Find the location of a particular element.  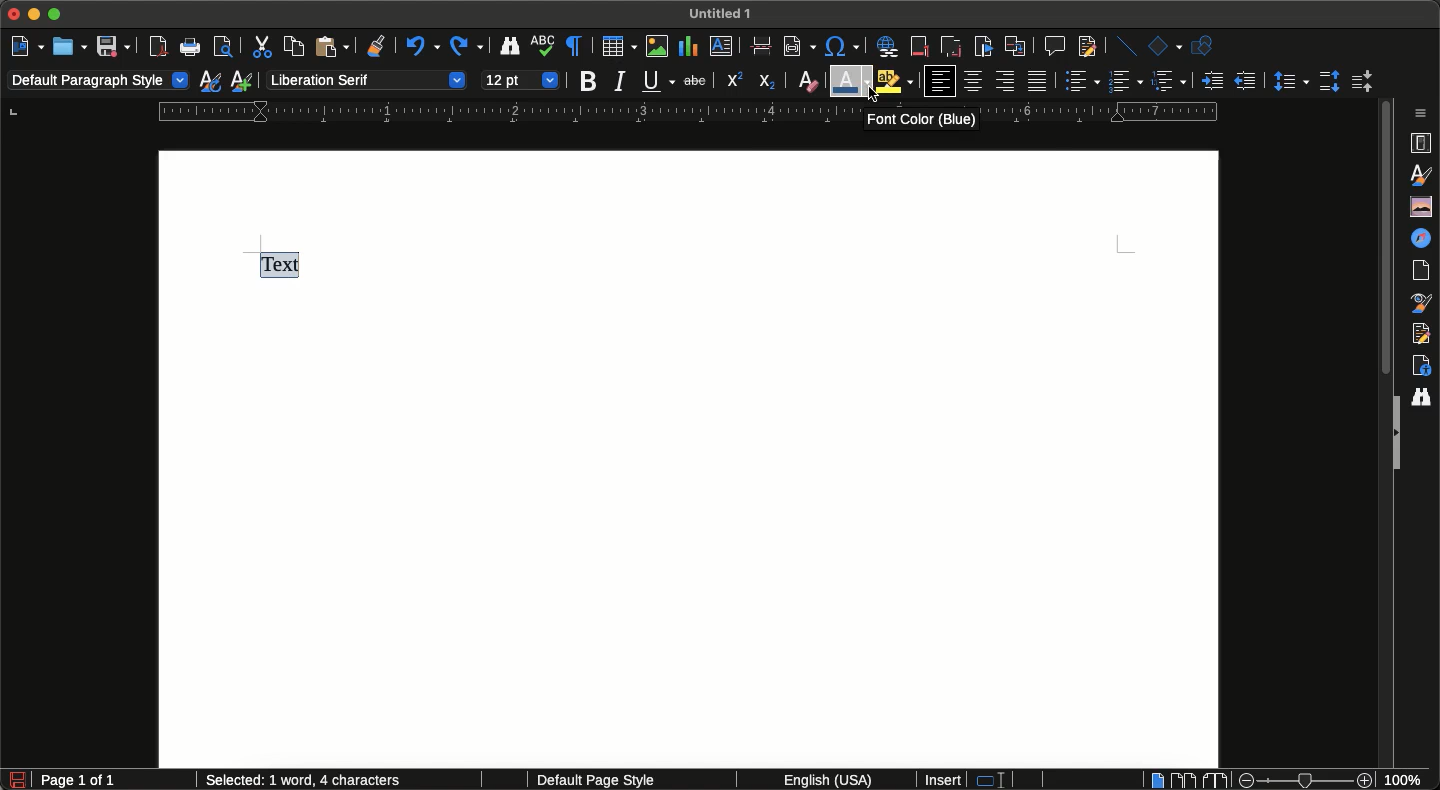

Decrease paragraph spacing is located at coordinates (1360, 83).